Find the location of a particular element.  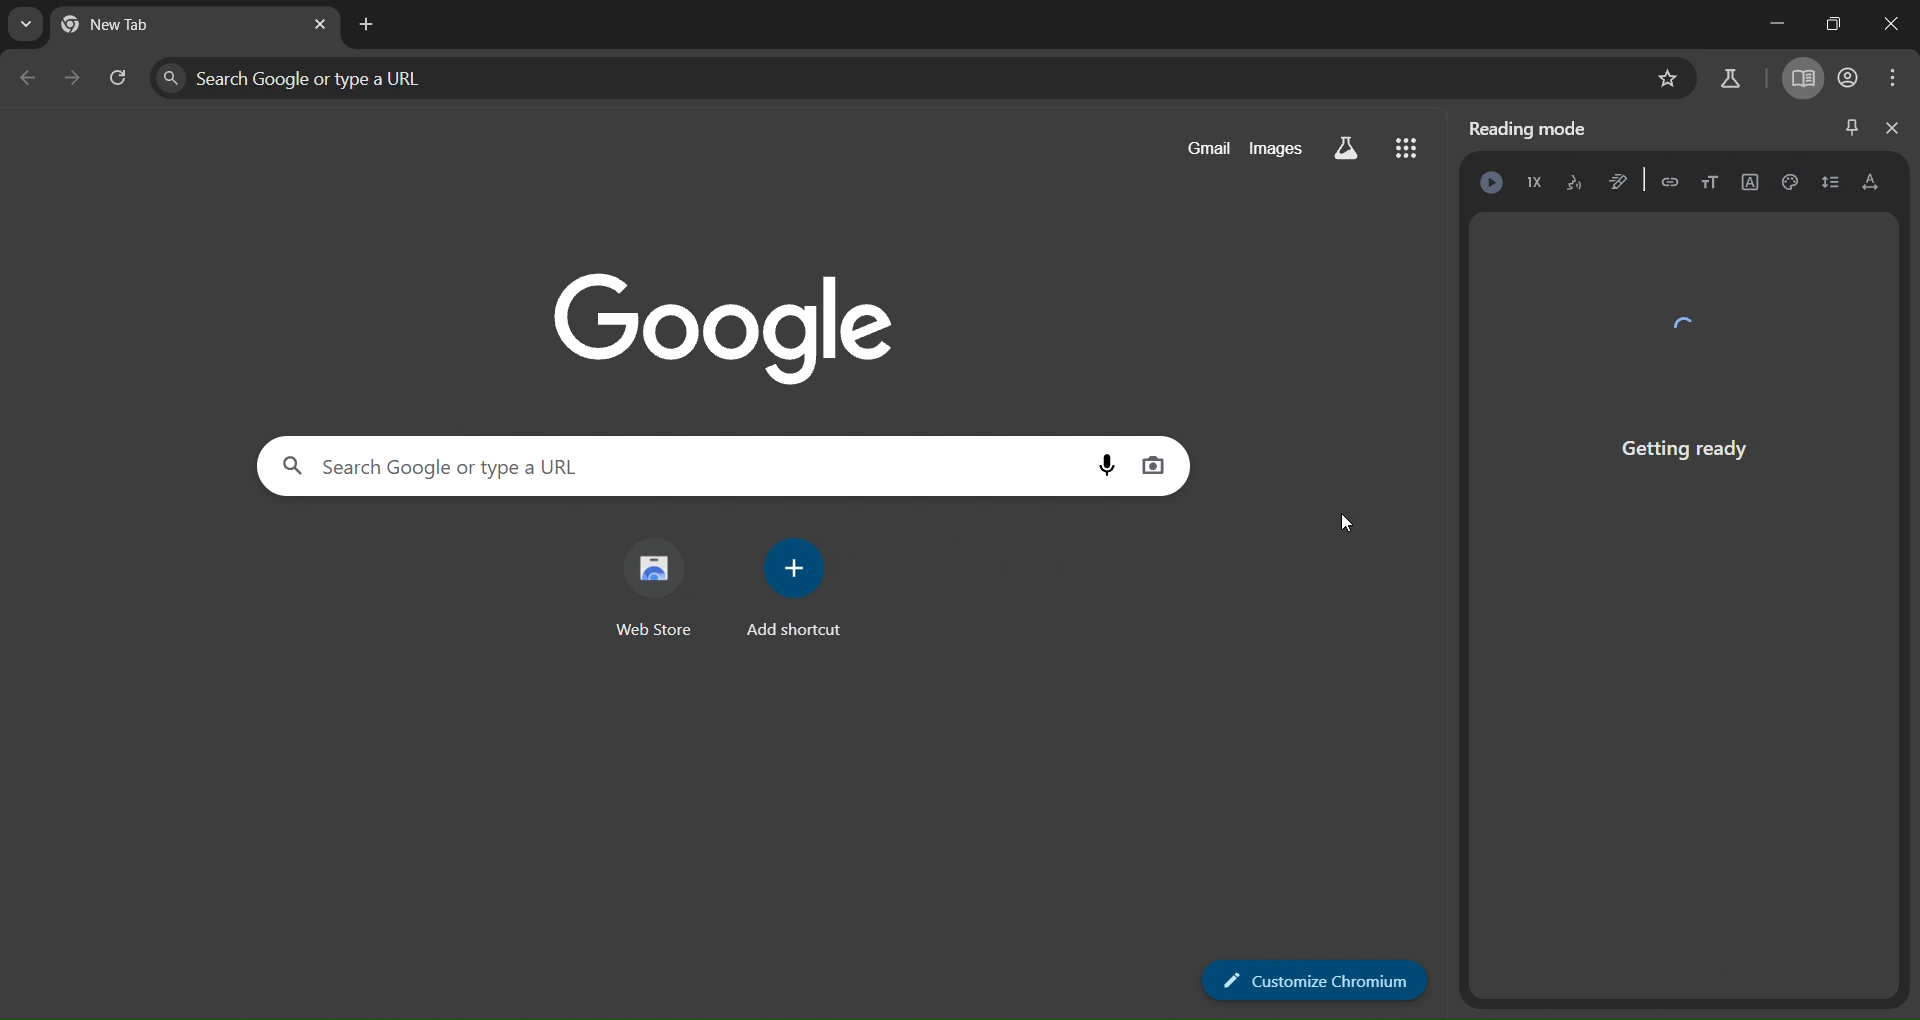

reload is located at coordinates (115, 75).